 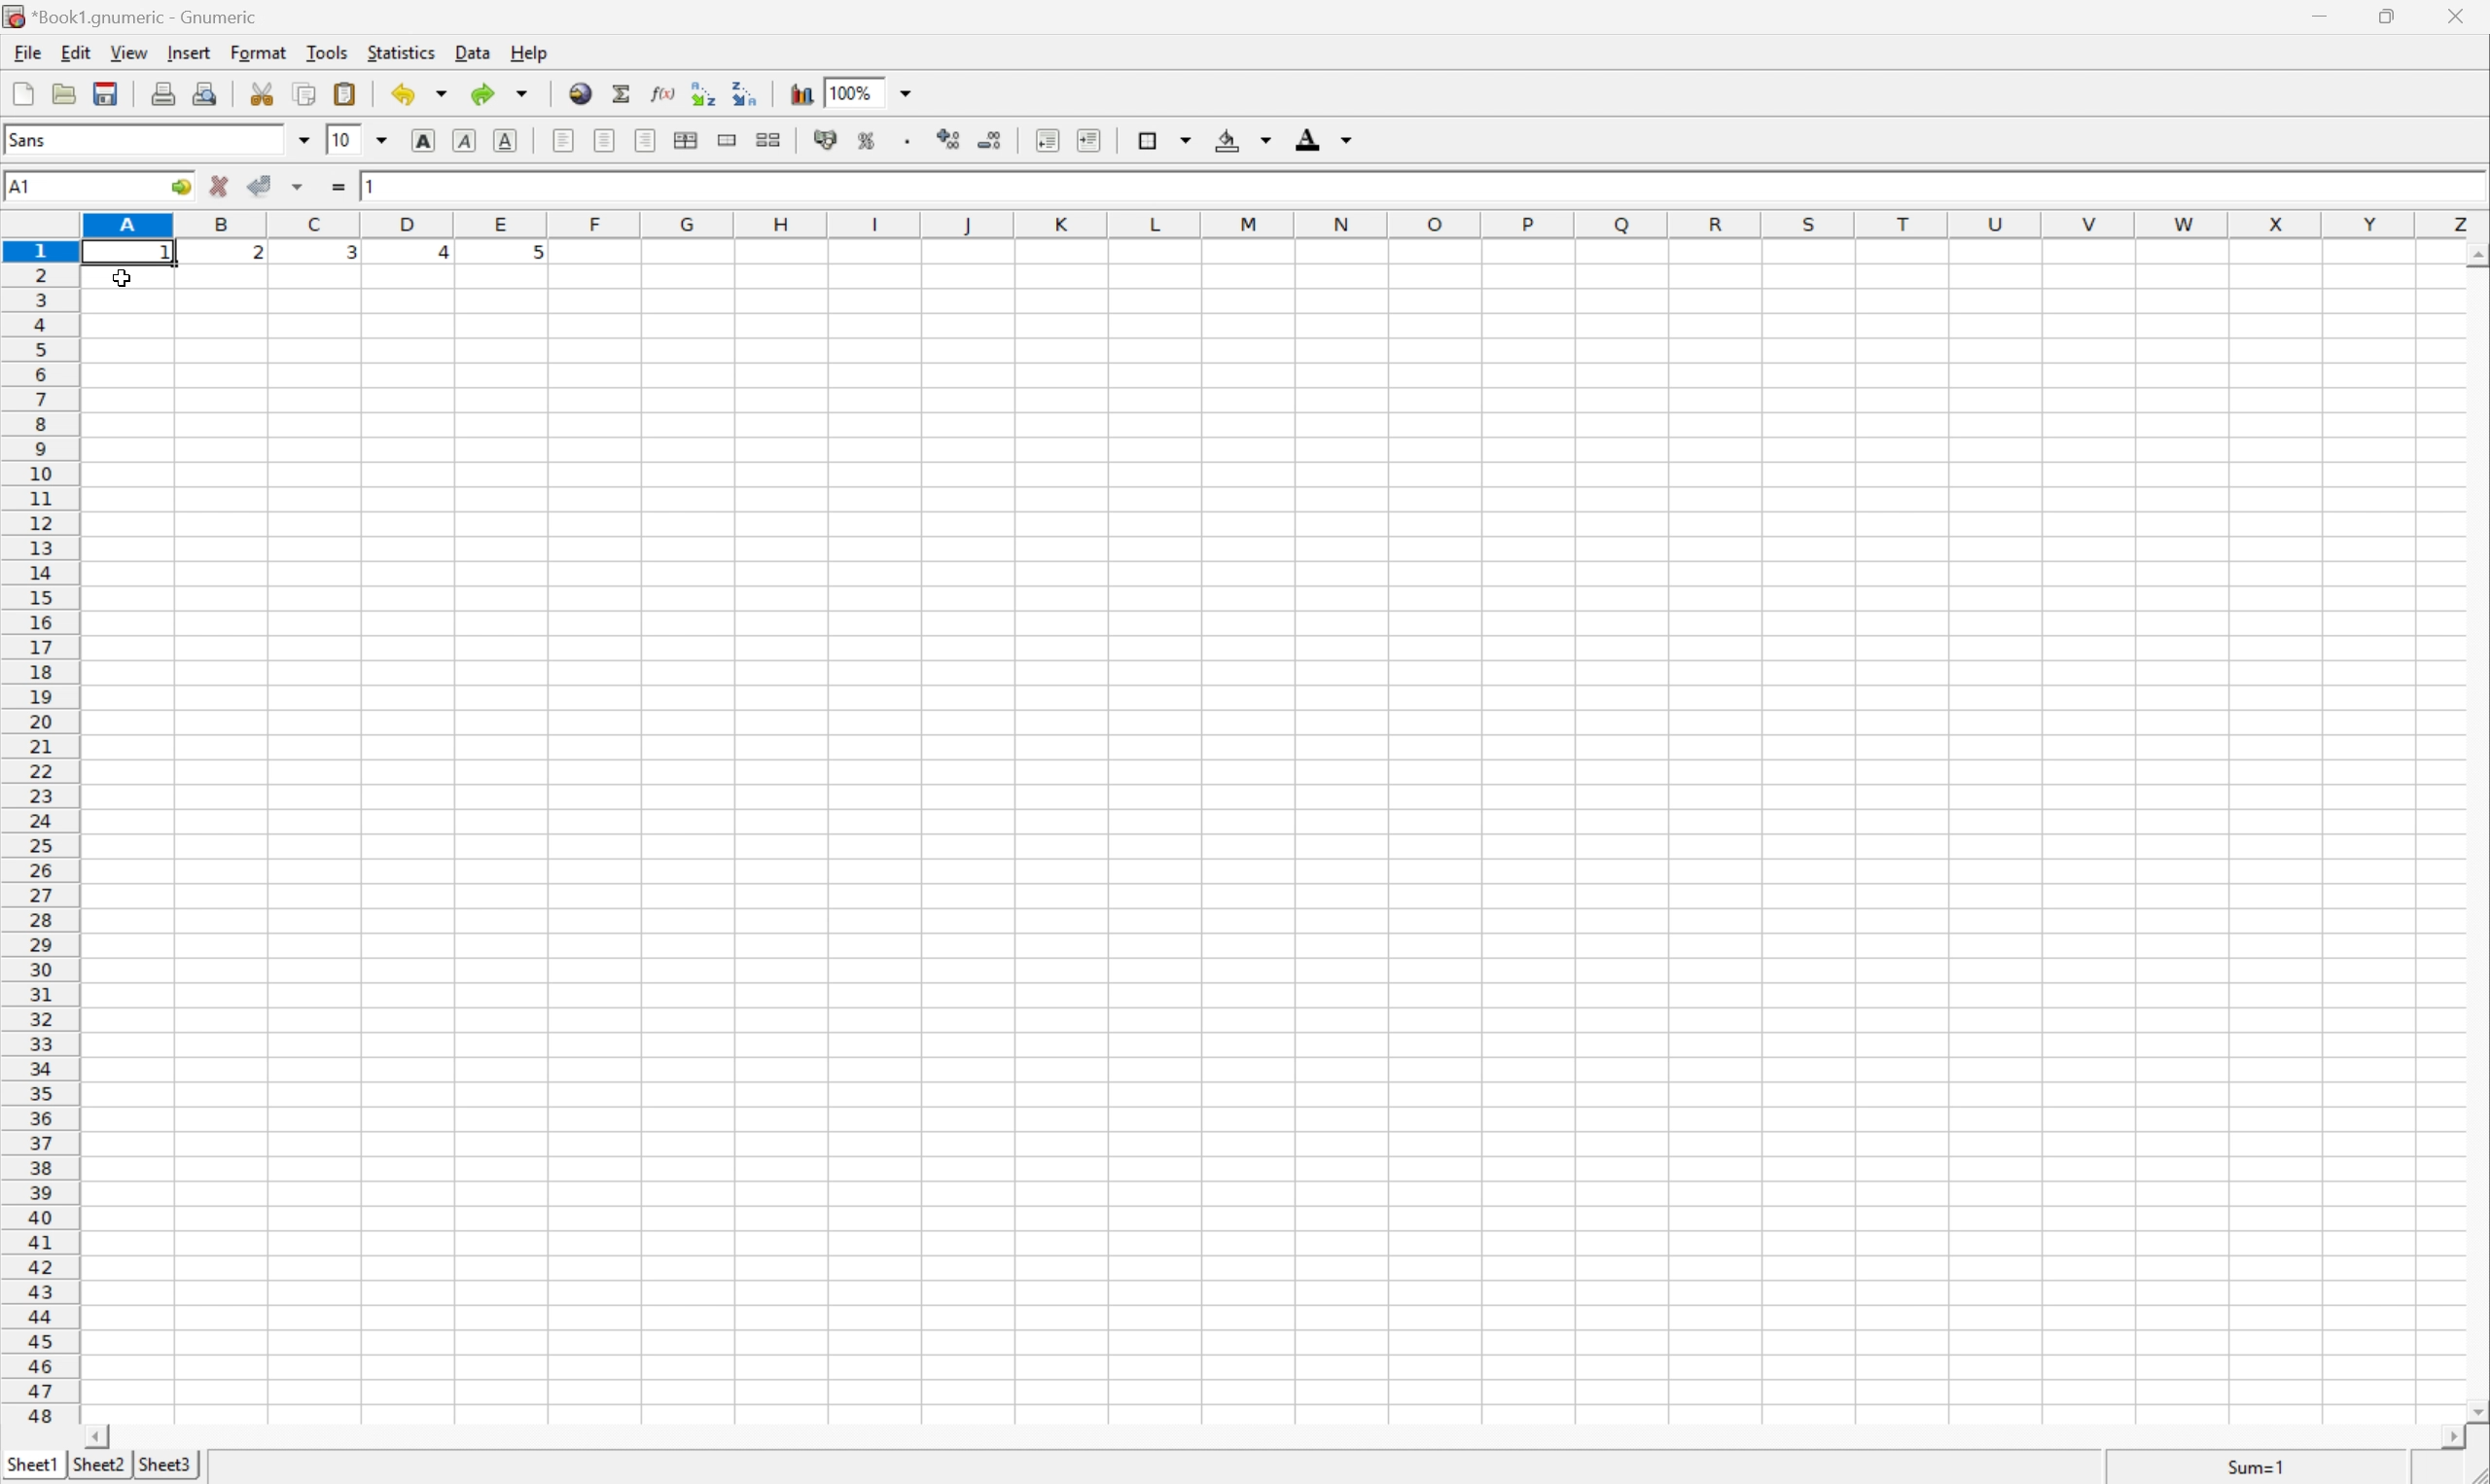 What do you see at coordinates (2460, 14) in the screenshot?
I see `close` at bounding box center [2460, 14].